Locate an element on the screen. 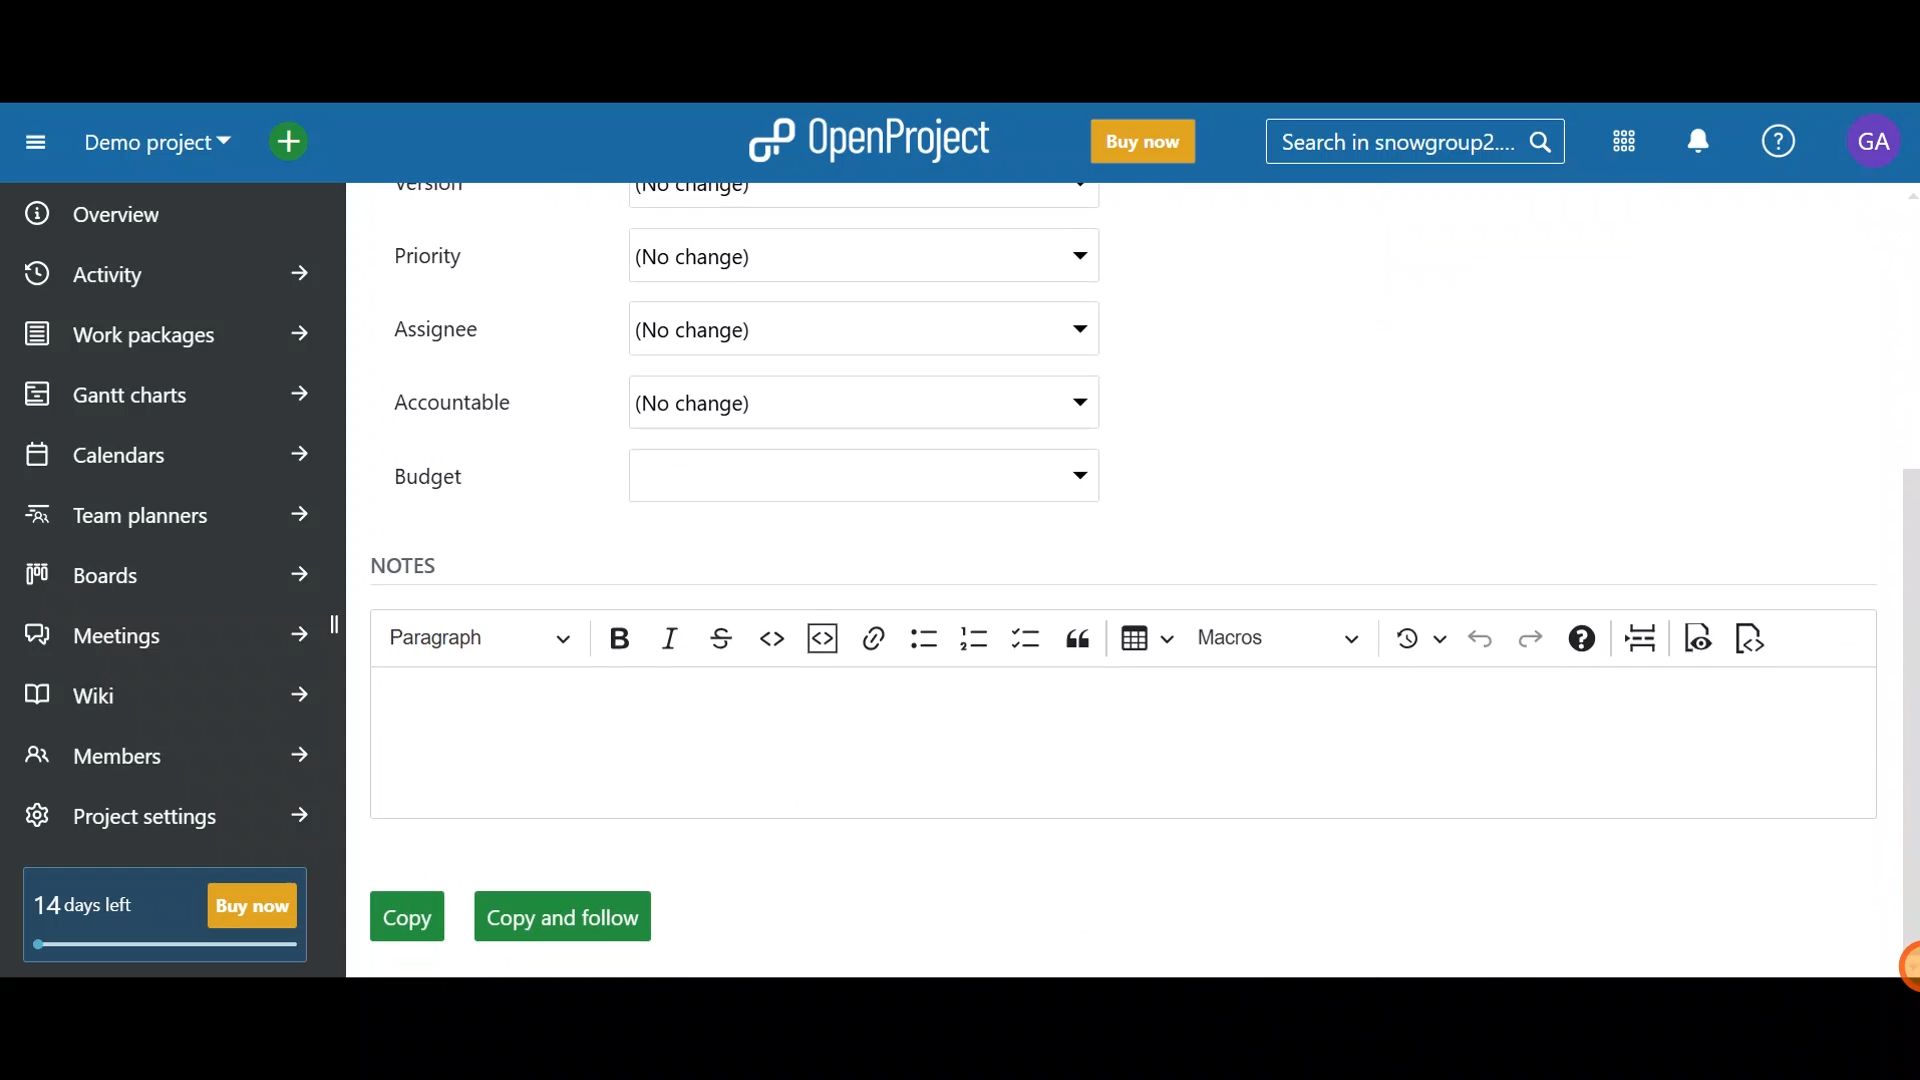 The width and height of the screenshot is (1920, 1080). 14 days left - Buy now is located at coordinates (156, 910).